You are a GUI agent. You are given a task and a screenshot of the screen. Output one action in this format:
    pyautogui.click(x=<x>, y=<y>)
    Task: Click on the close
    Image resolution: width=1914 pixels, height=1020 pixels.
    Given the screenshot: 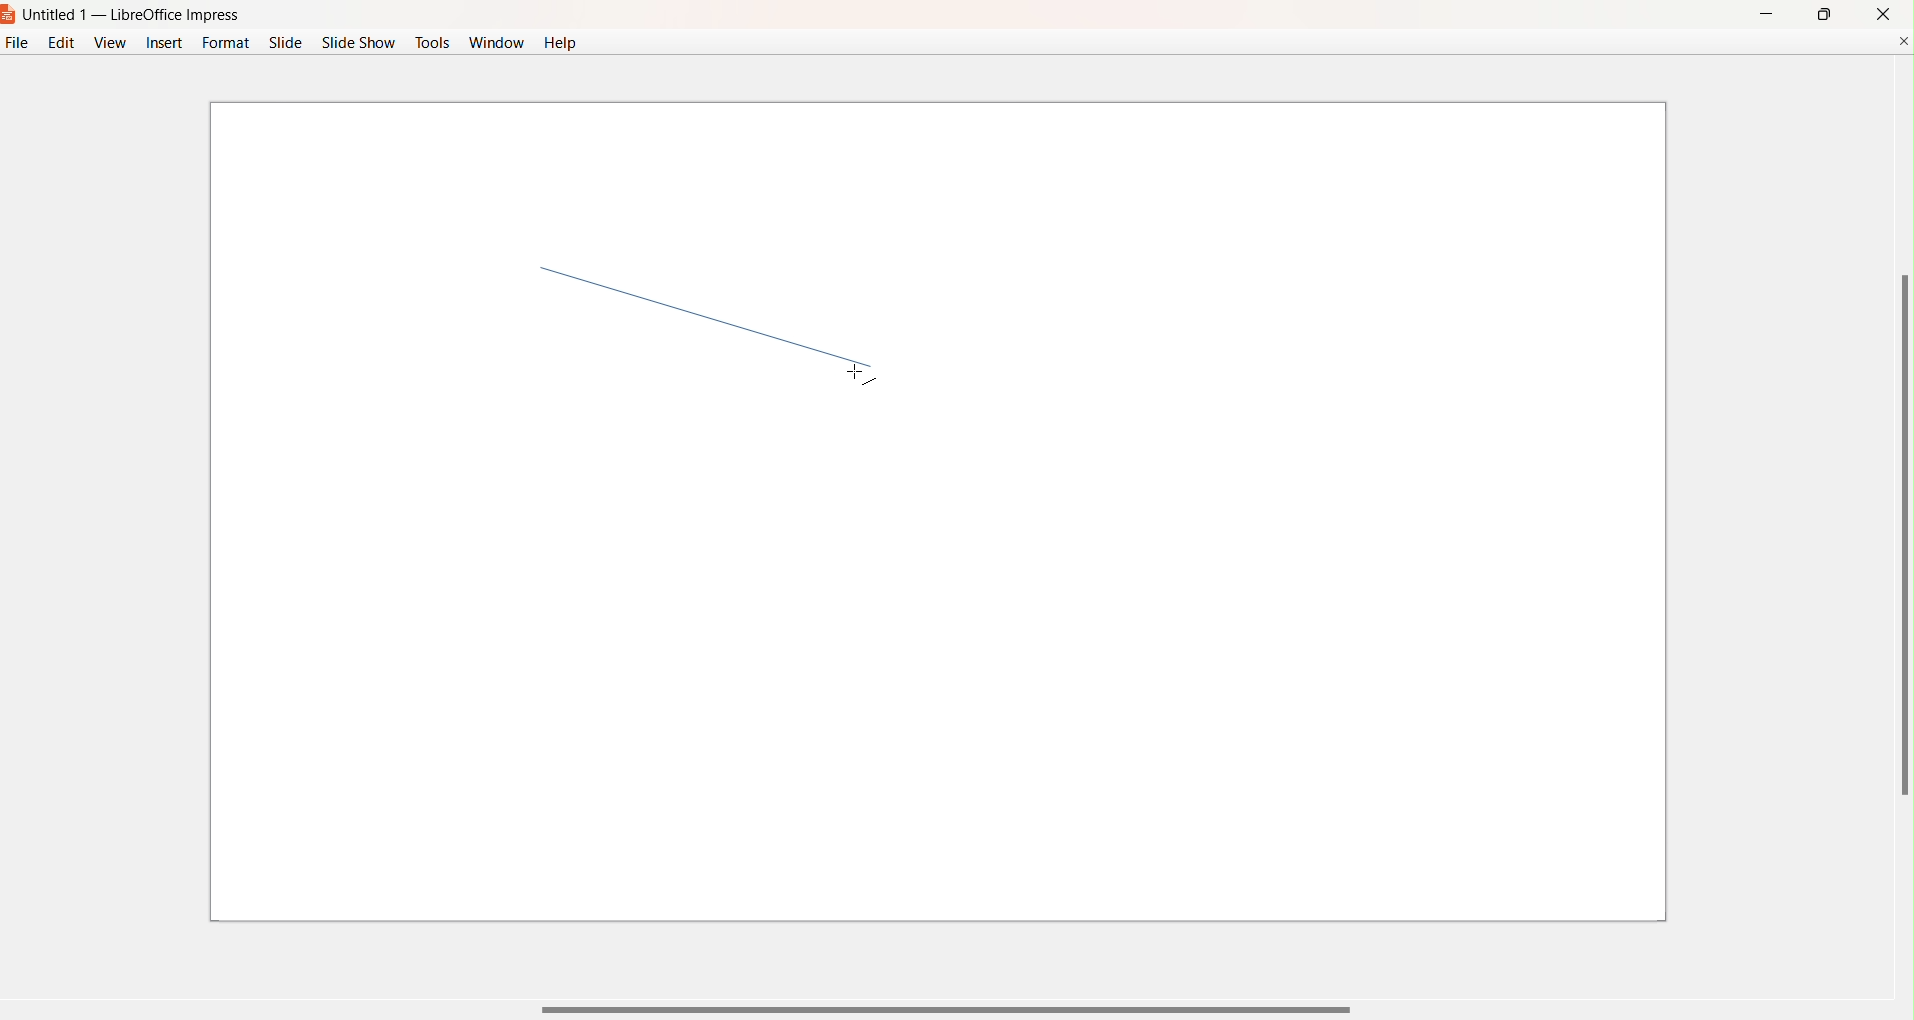 What is the action you would take?
    pyautogui.click(x=1884, y=13)
    